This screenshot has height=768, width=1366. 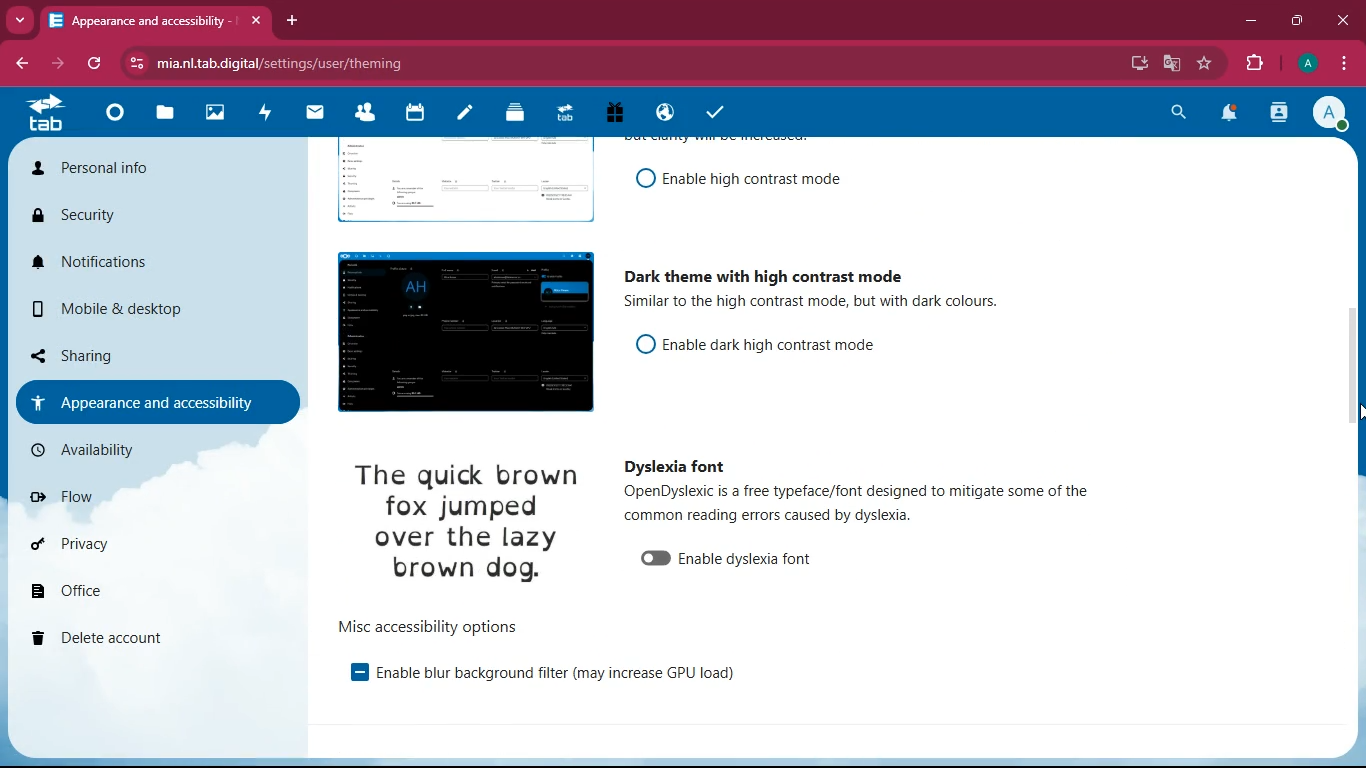 I want to click on image, so click(x=458, y=333).